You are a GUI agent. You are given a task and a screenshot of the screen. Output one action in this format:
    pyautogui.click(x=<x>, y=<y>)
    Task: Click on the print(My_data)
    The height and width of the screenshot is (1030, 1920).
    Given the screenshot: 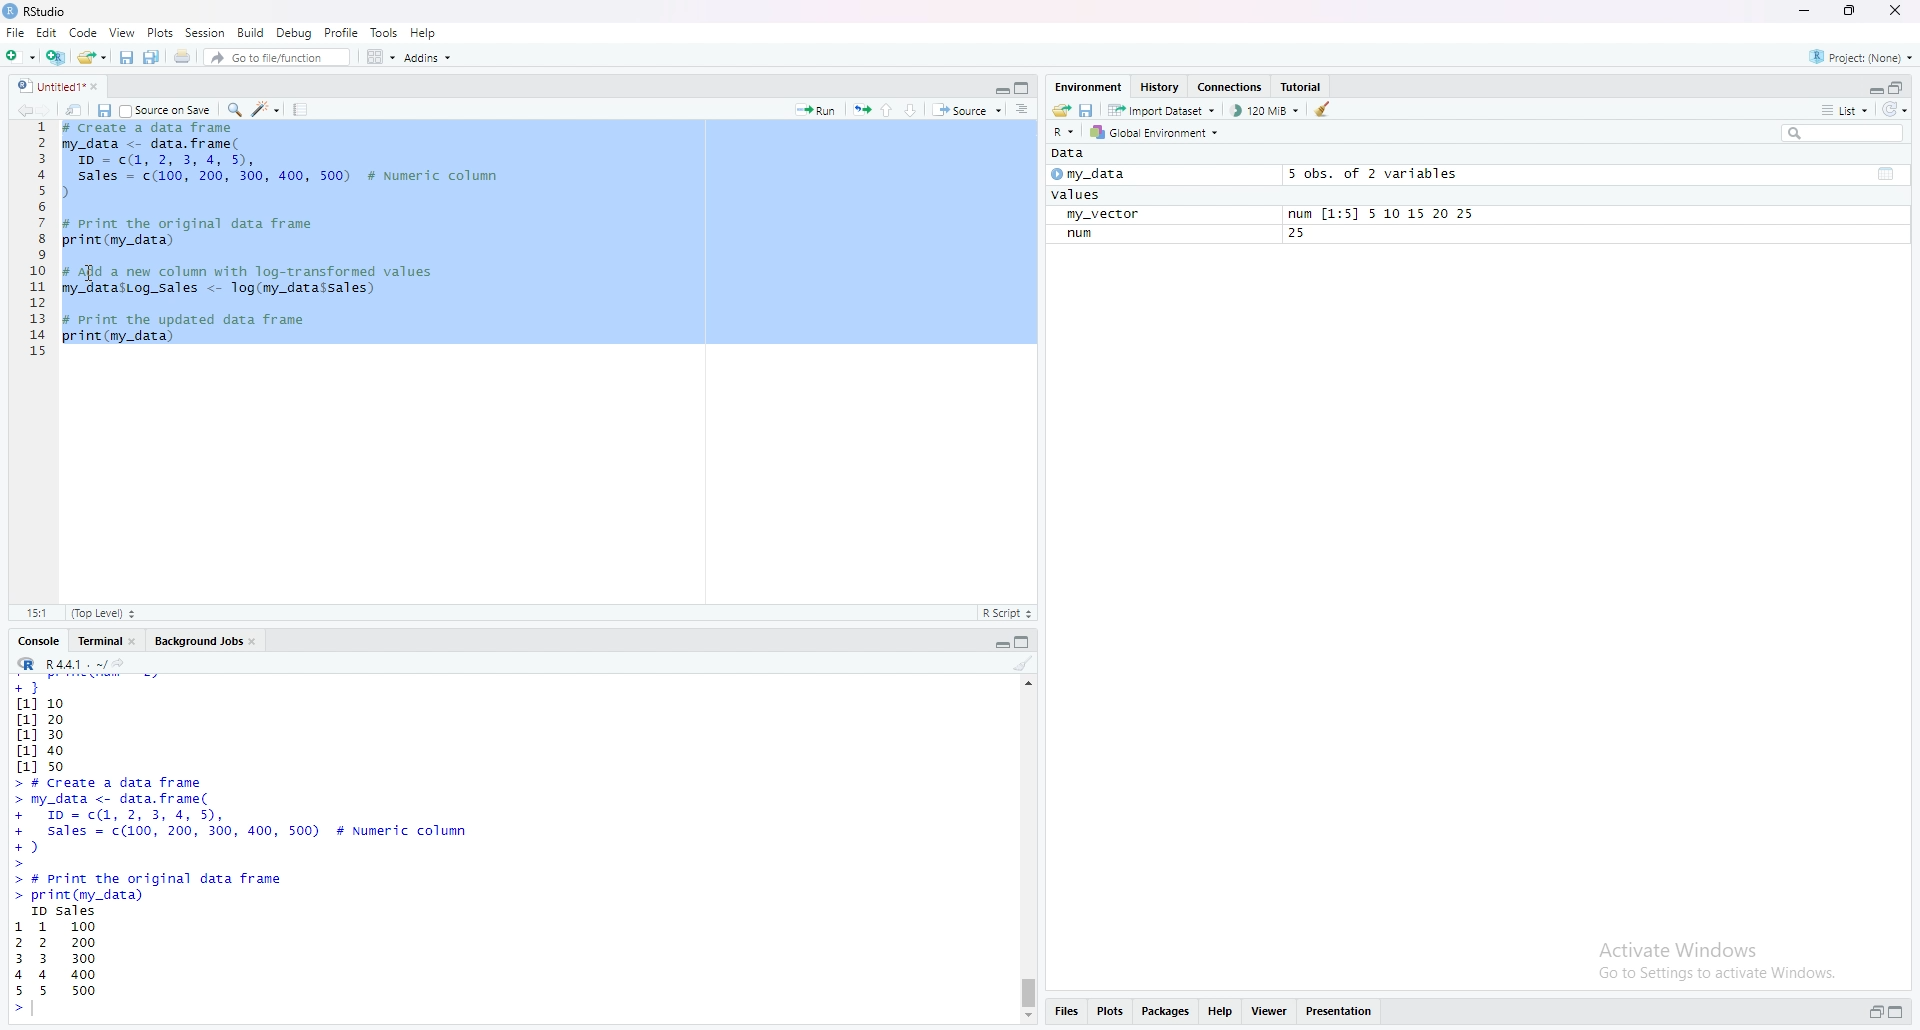 What is the action you would take?
    pyautogui.click(x=119, y=241)
    